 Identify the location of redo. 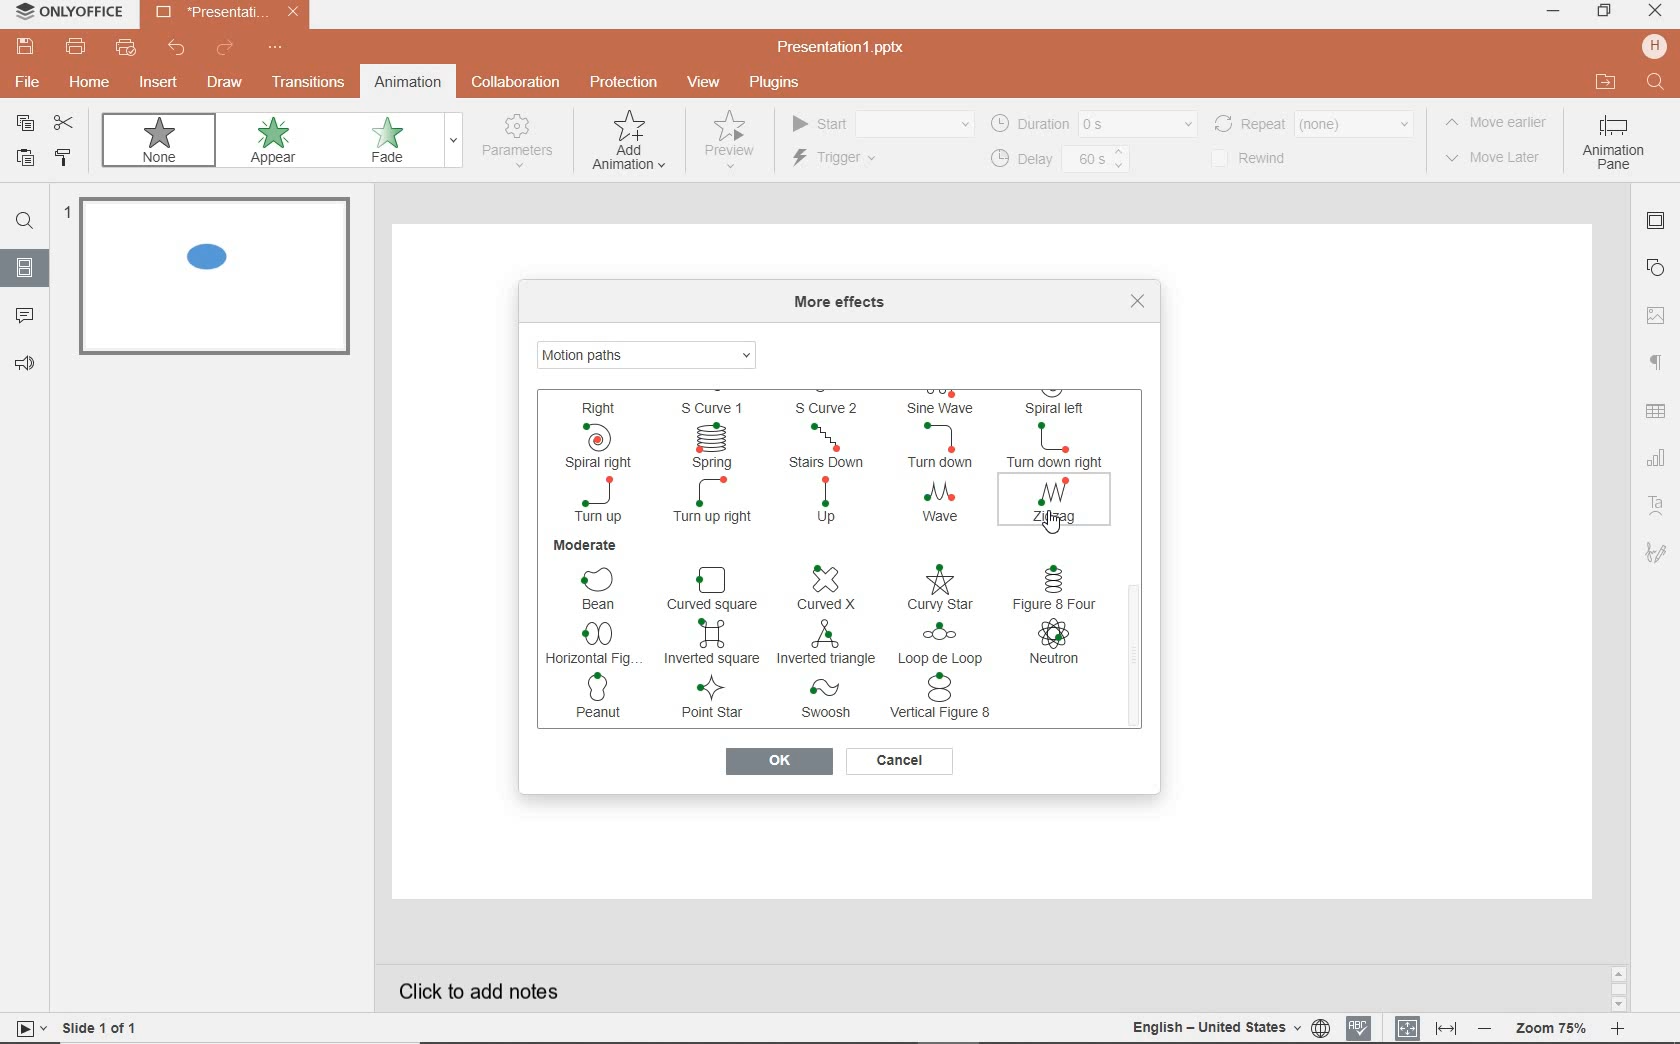
(224, 49).